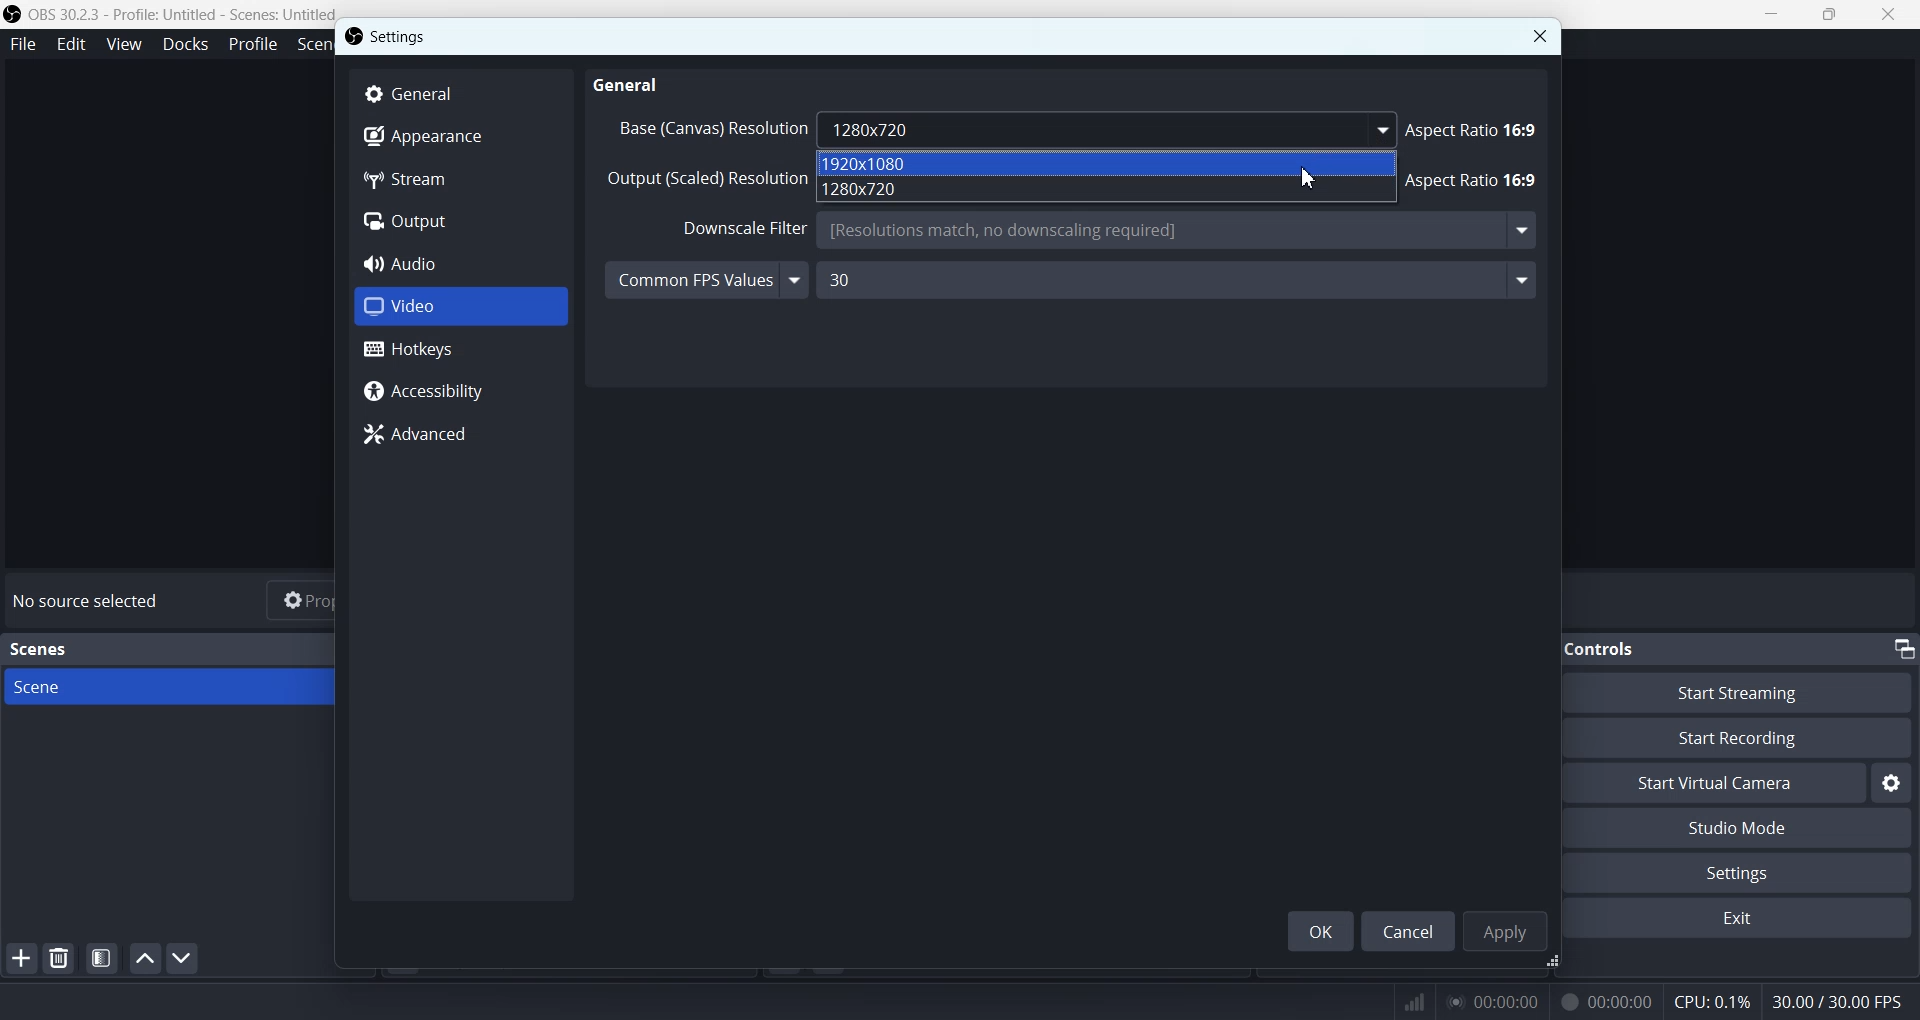 This screenshot has width=1920, height=1020. What do you see at coordinates (706, 278) in the screenshot?
I see `Common FPS Values` at bounding box center [706, 278].